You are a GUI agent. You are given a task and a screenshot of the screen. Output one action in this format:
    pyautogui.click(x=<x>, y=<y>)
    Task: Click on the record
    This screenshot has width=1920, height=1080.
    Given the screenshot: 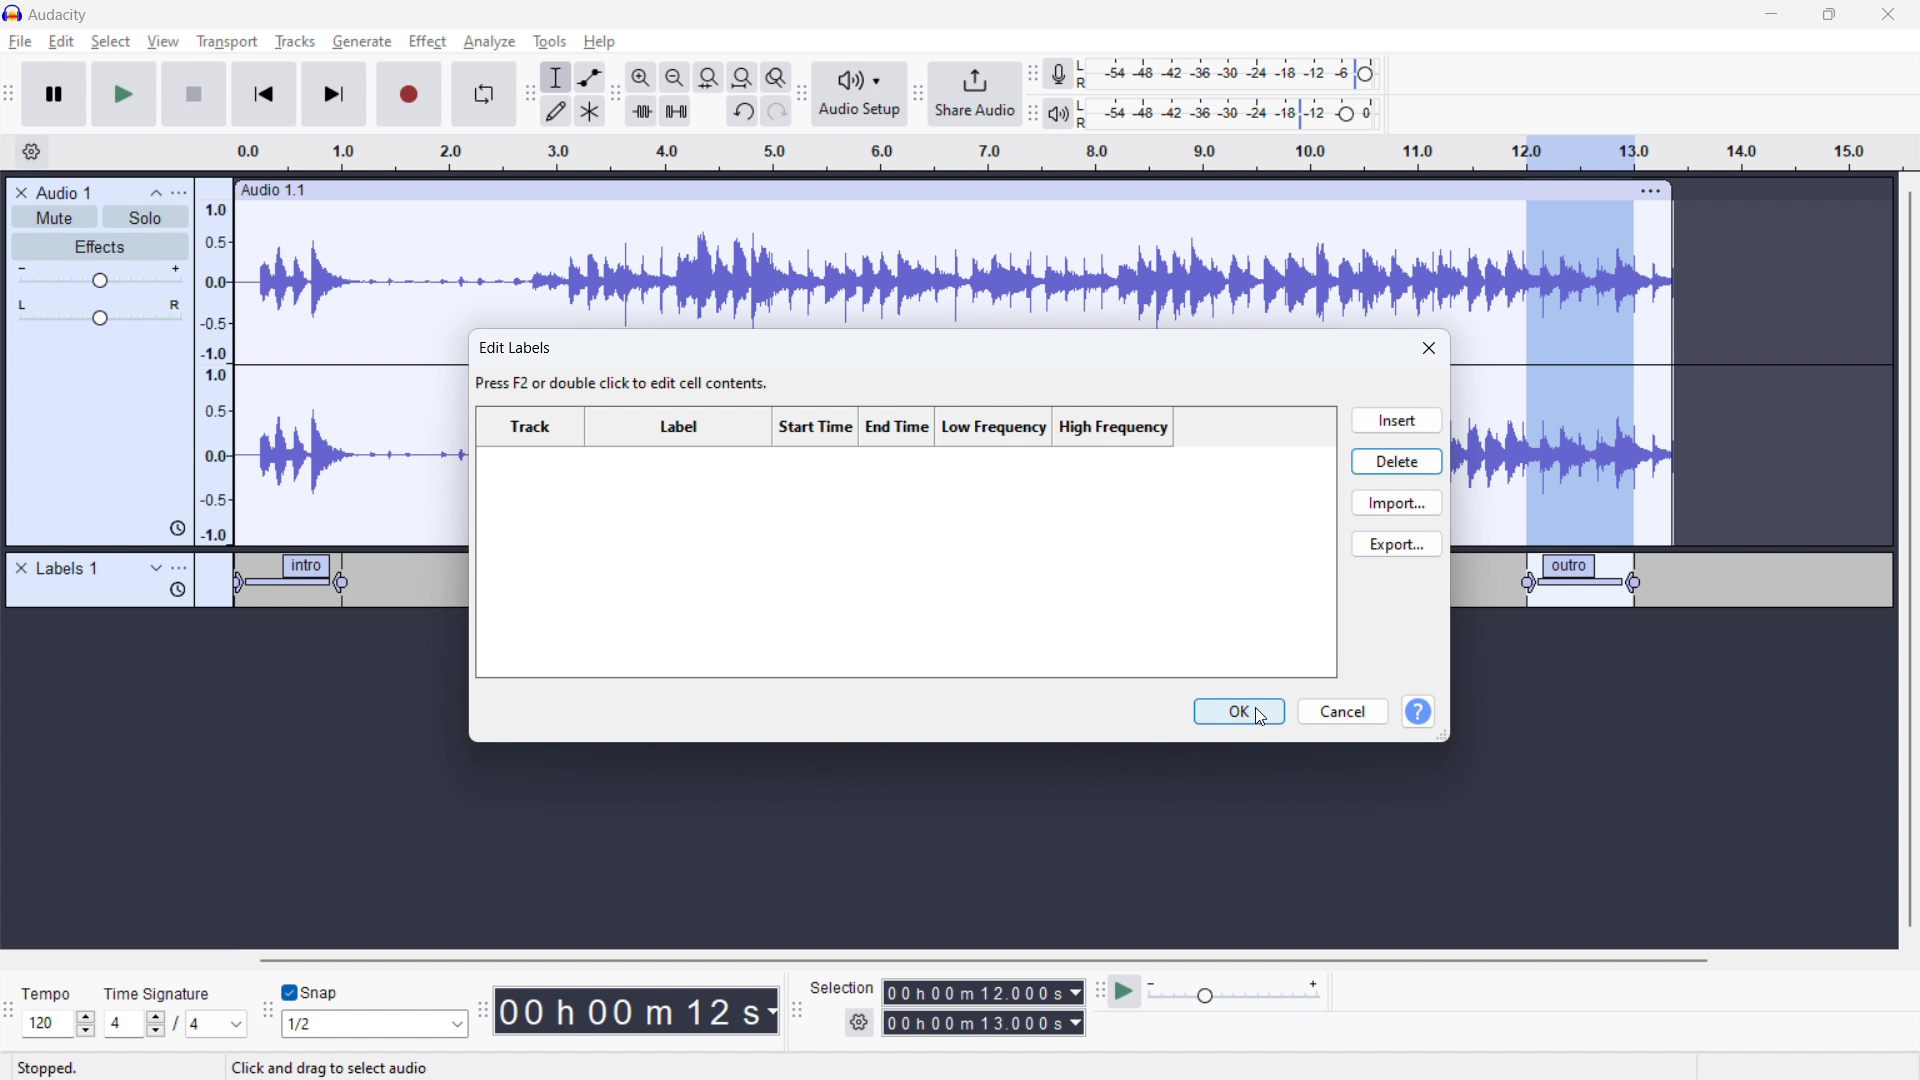 What is the action you would take?
    pyautogui.click(x=410, y=94)
    